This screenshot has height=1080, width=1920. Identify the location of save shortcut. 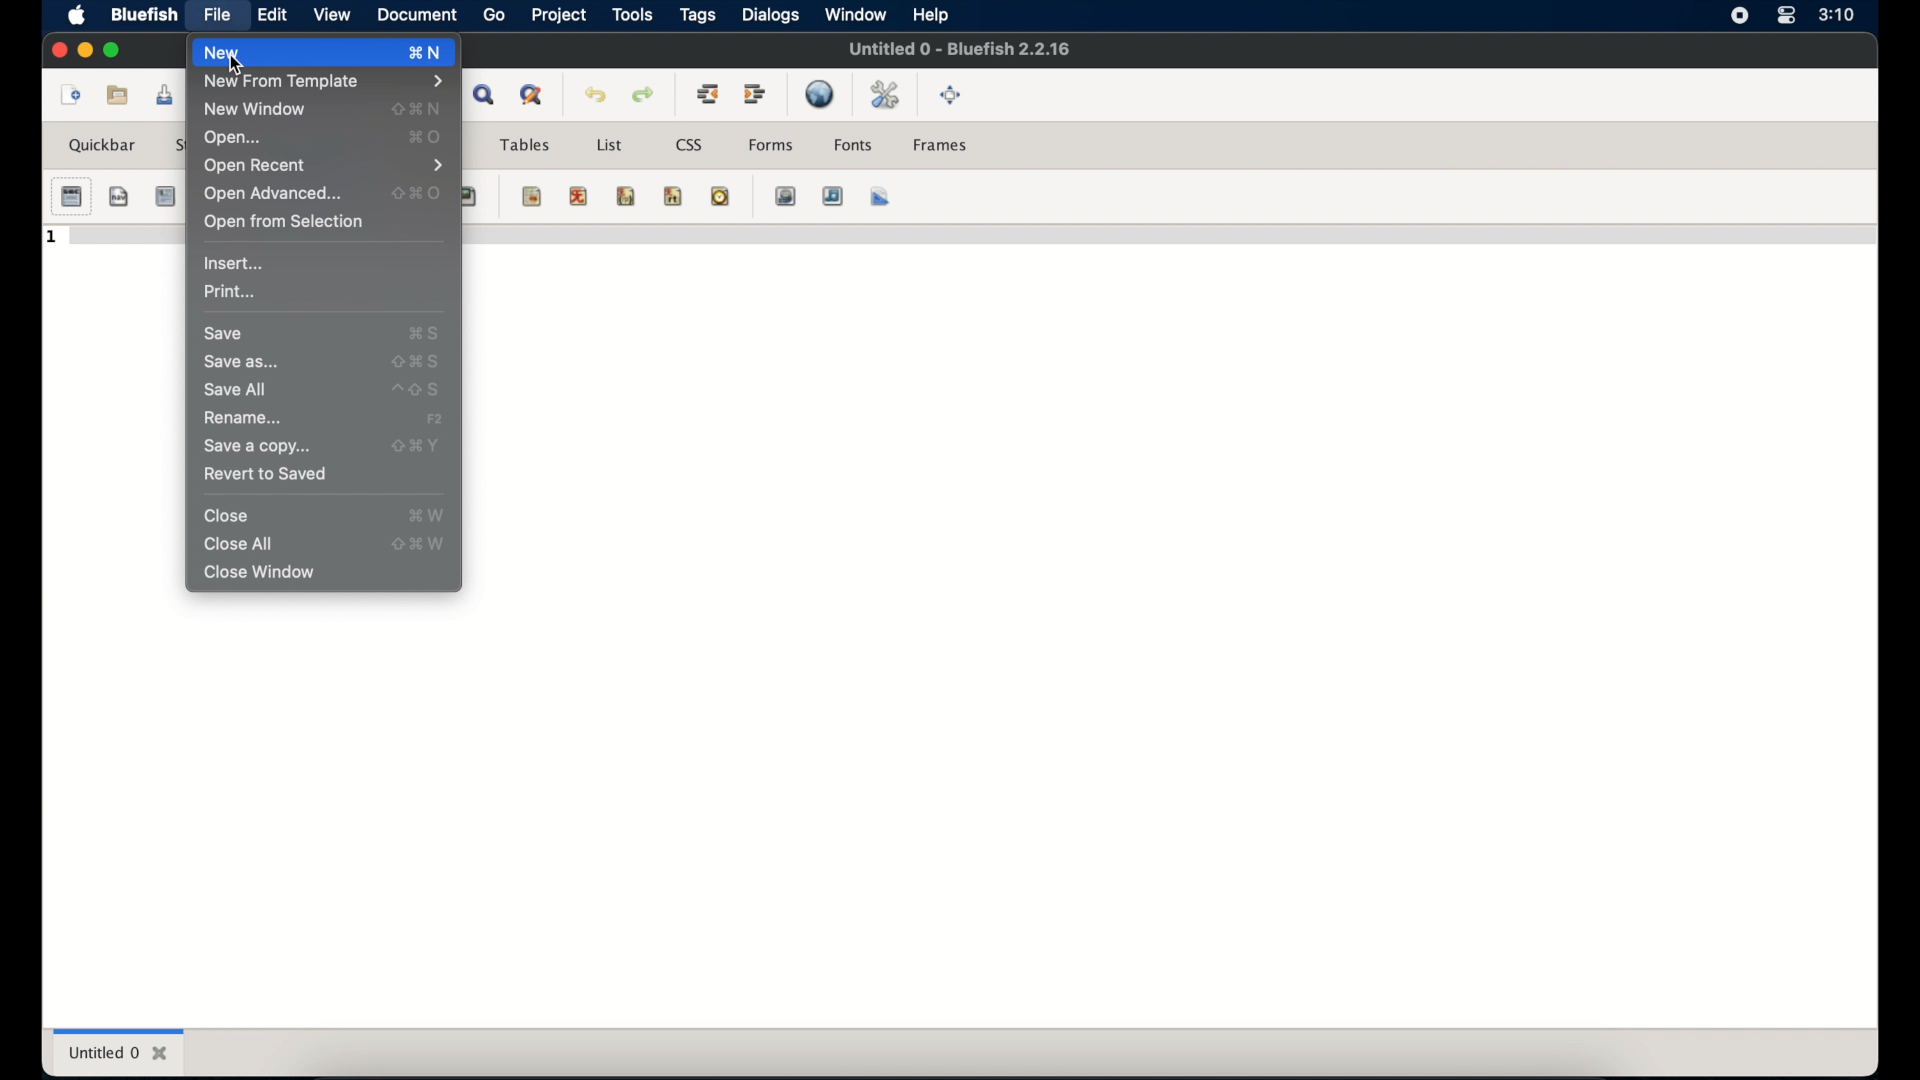
(425, 334).